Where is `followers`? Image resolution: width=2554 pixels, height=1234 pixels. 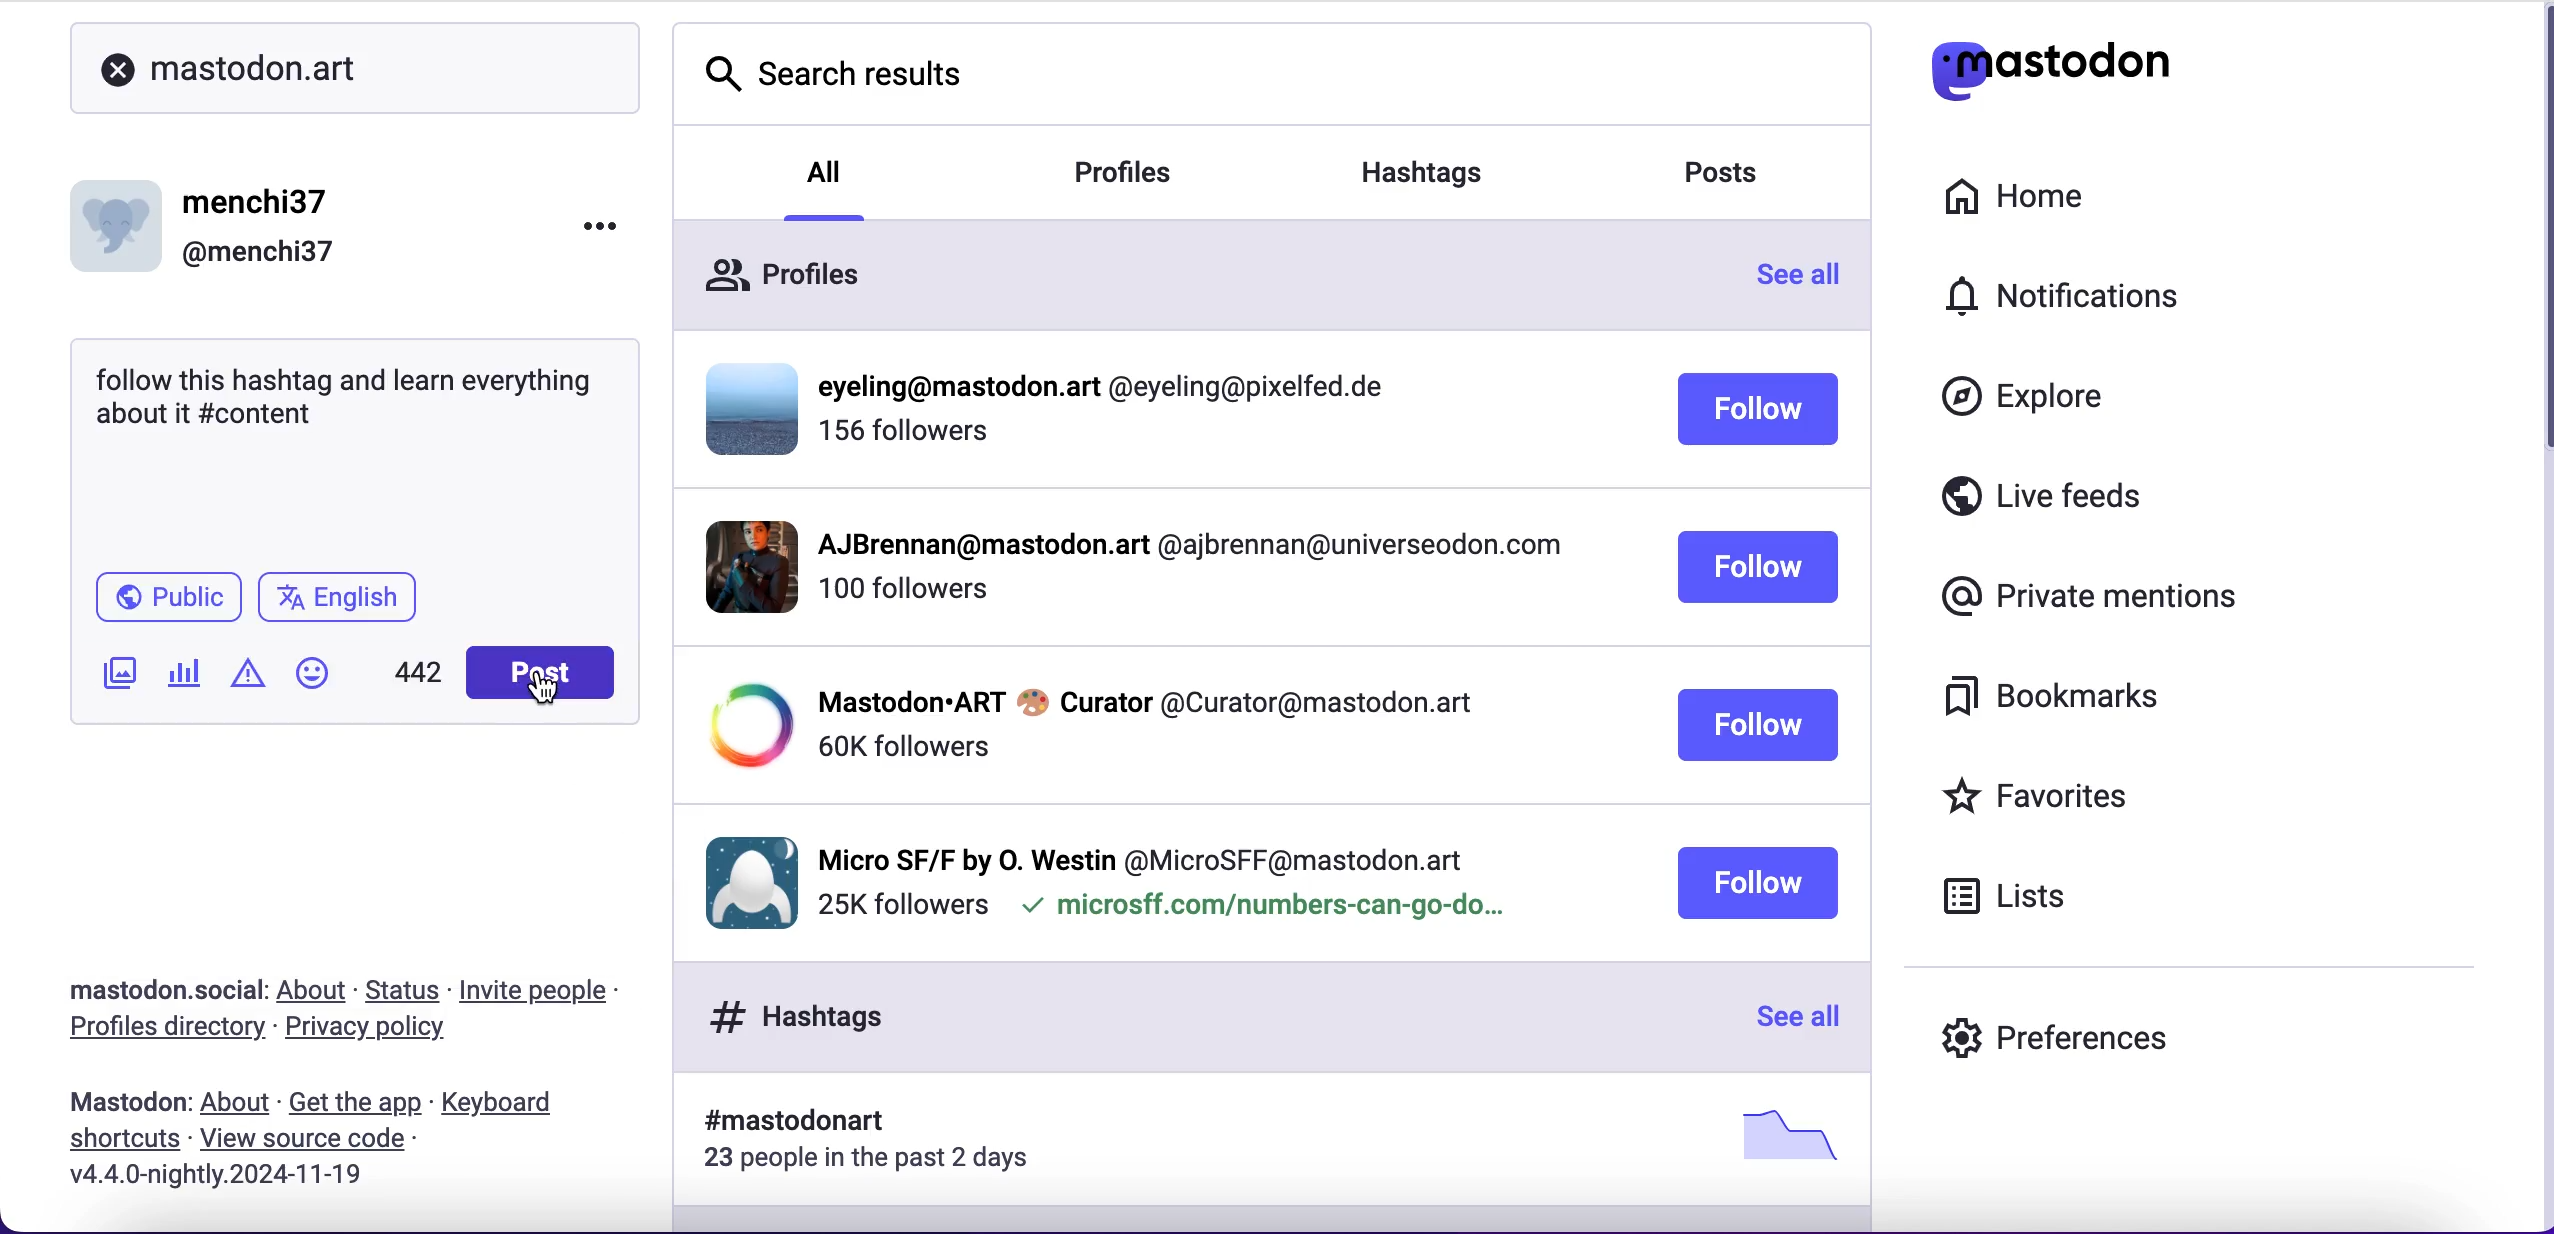
followers is located at coordinates (902, 599).